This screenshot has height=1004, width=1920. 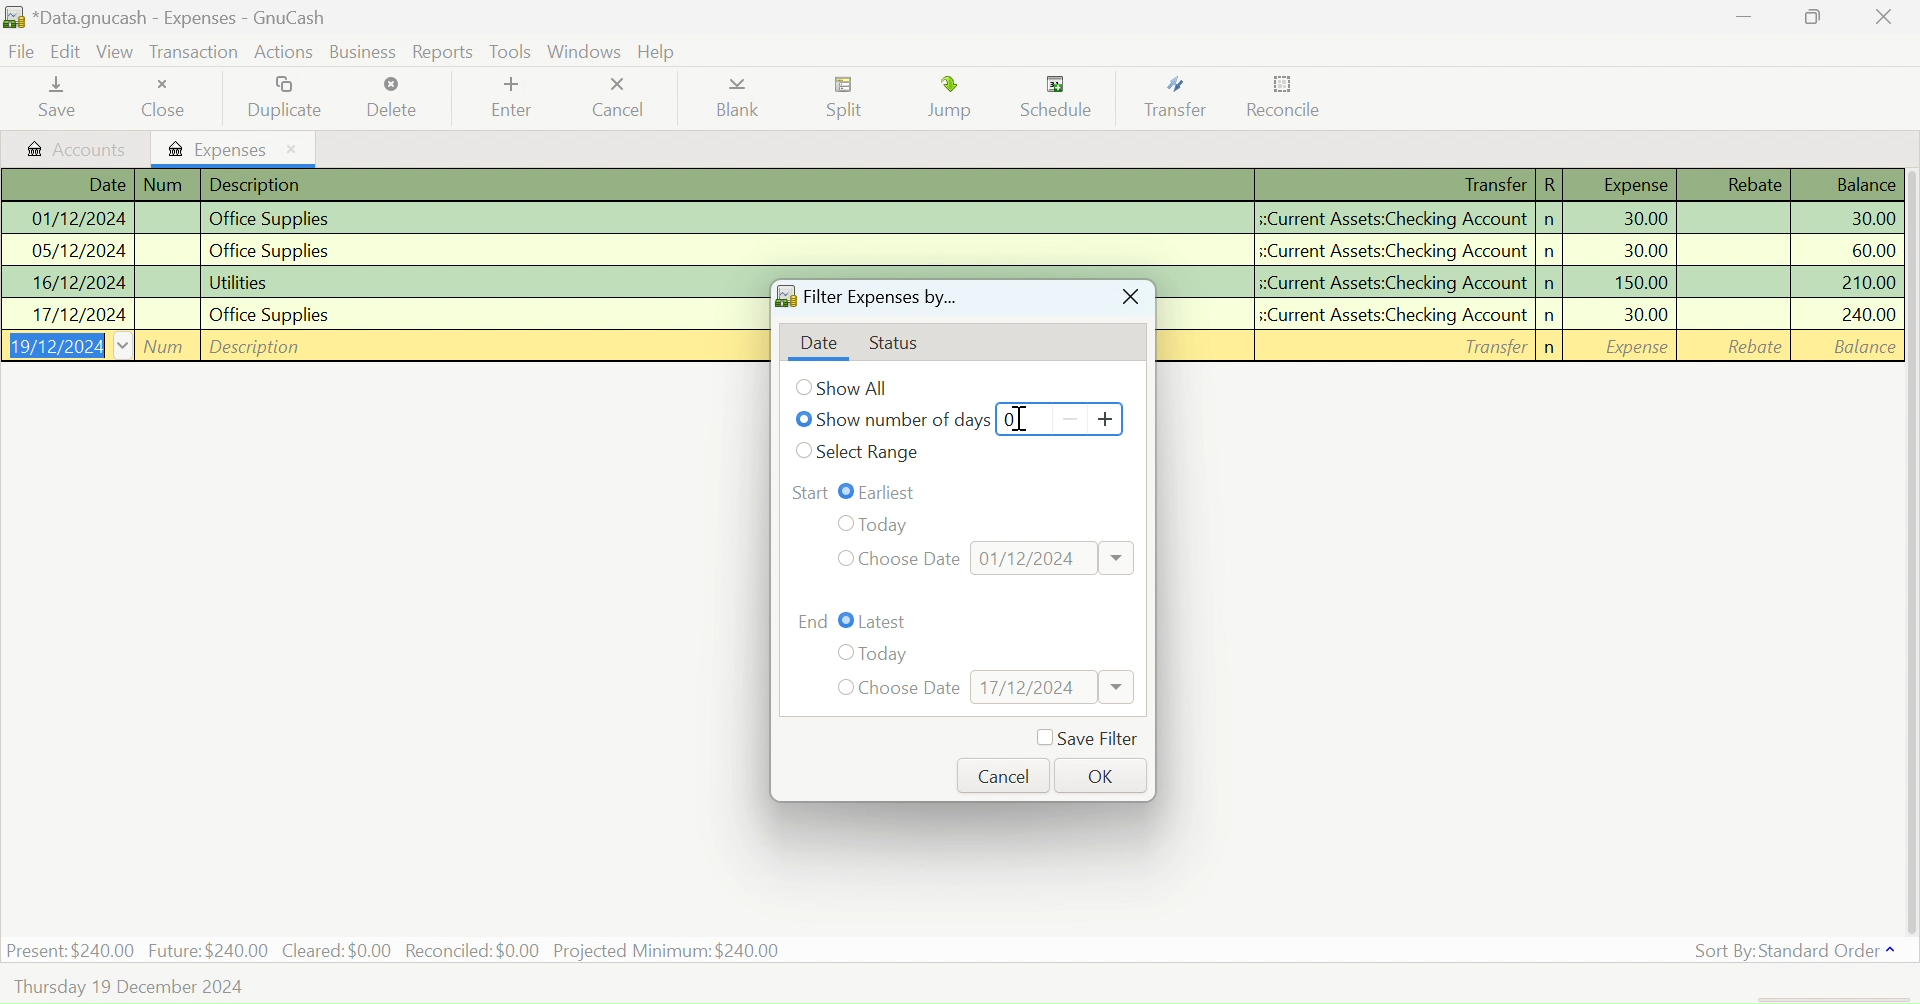 I want to click on Choose Date, so click(x=912, y=557).